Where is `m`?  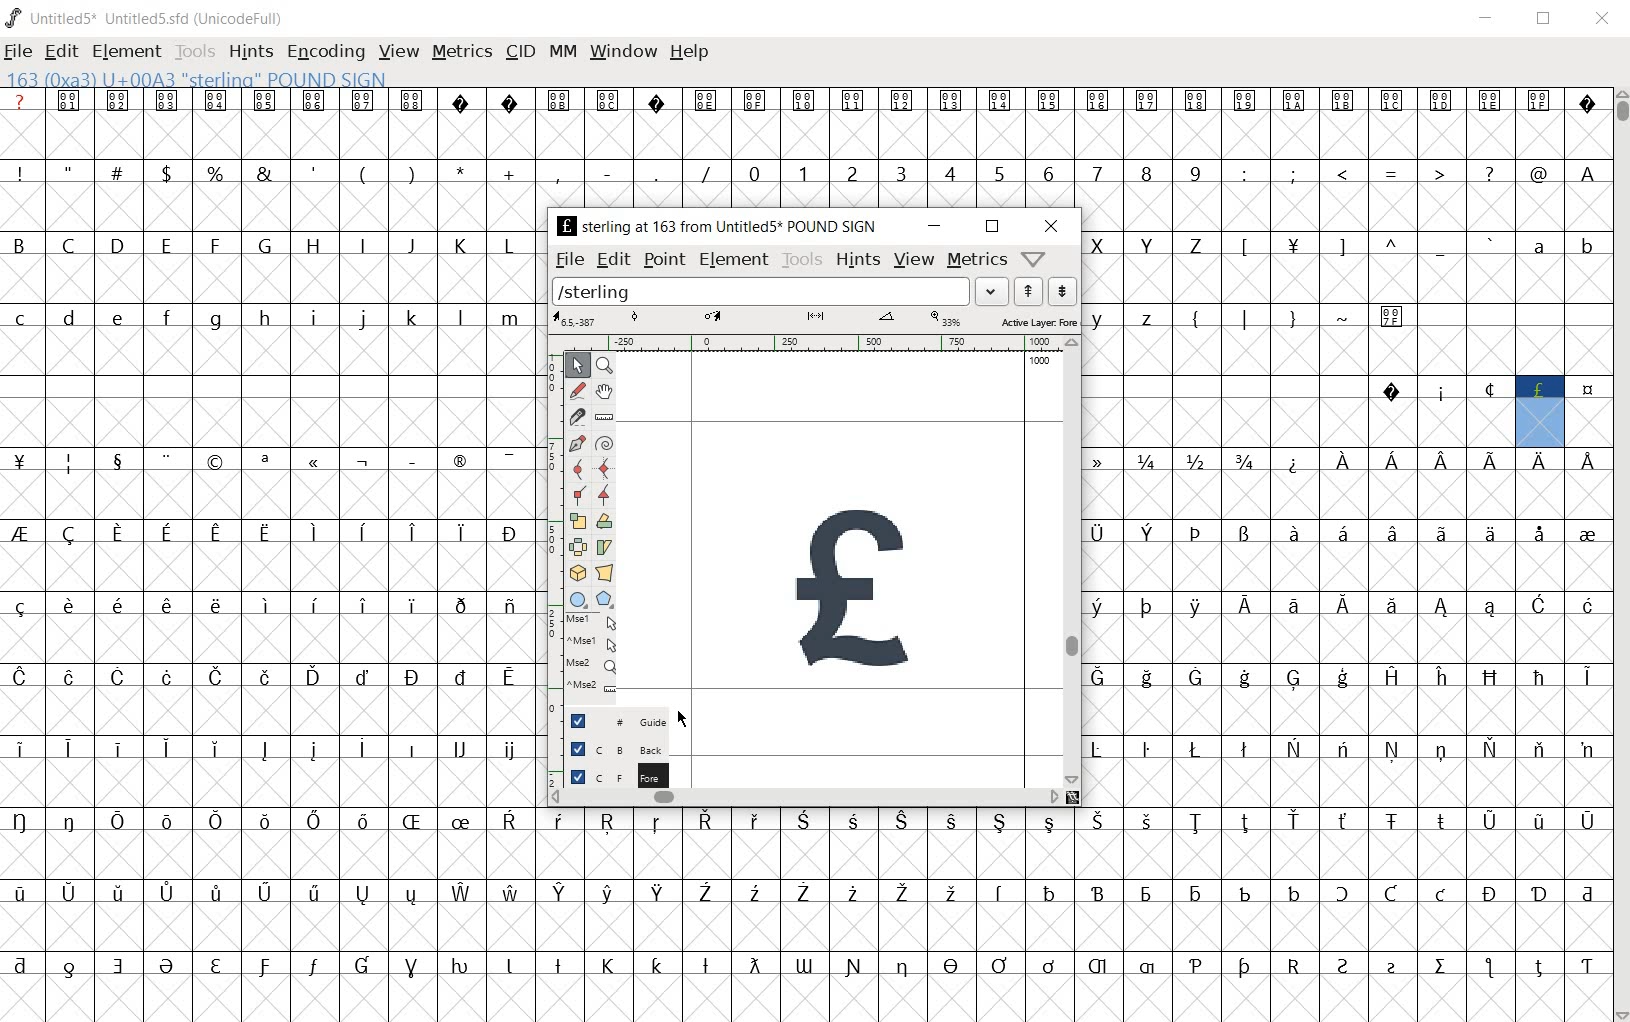
m is located at coordinates (510, 318).